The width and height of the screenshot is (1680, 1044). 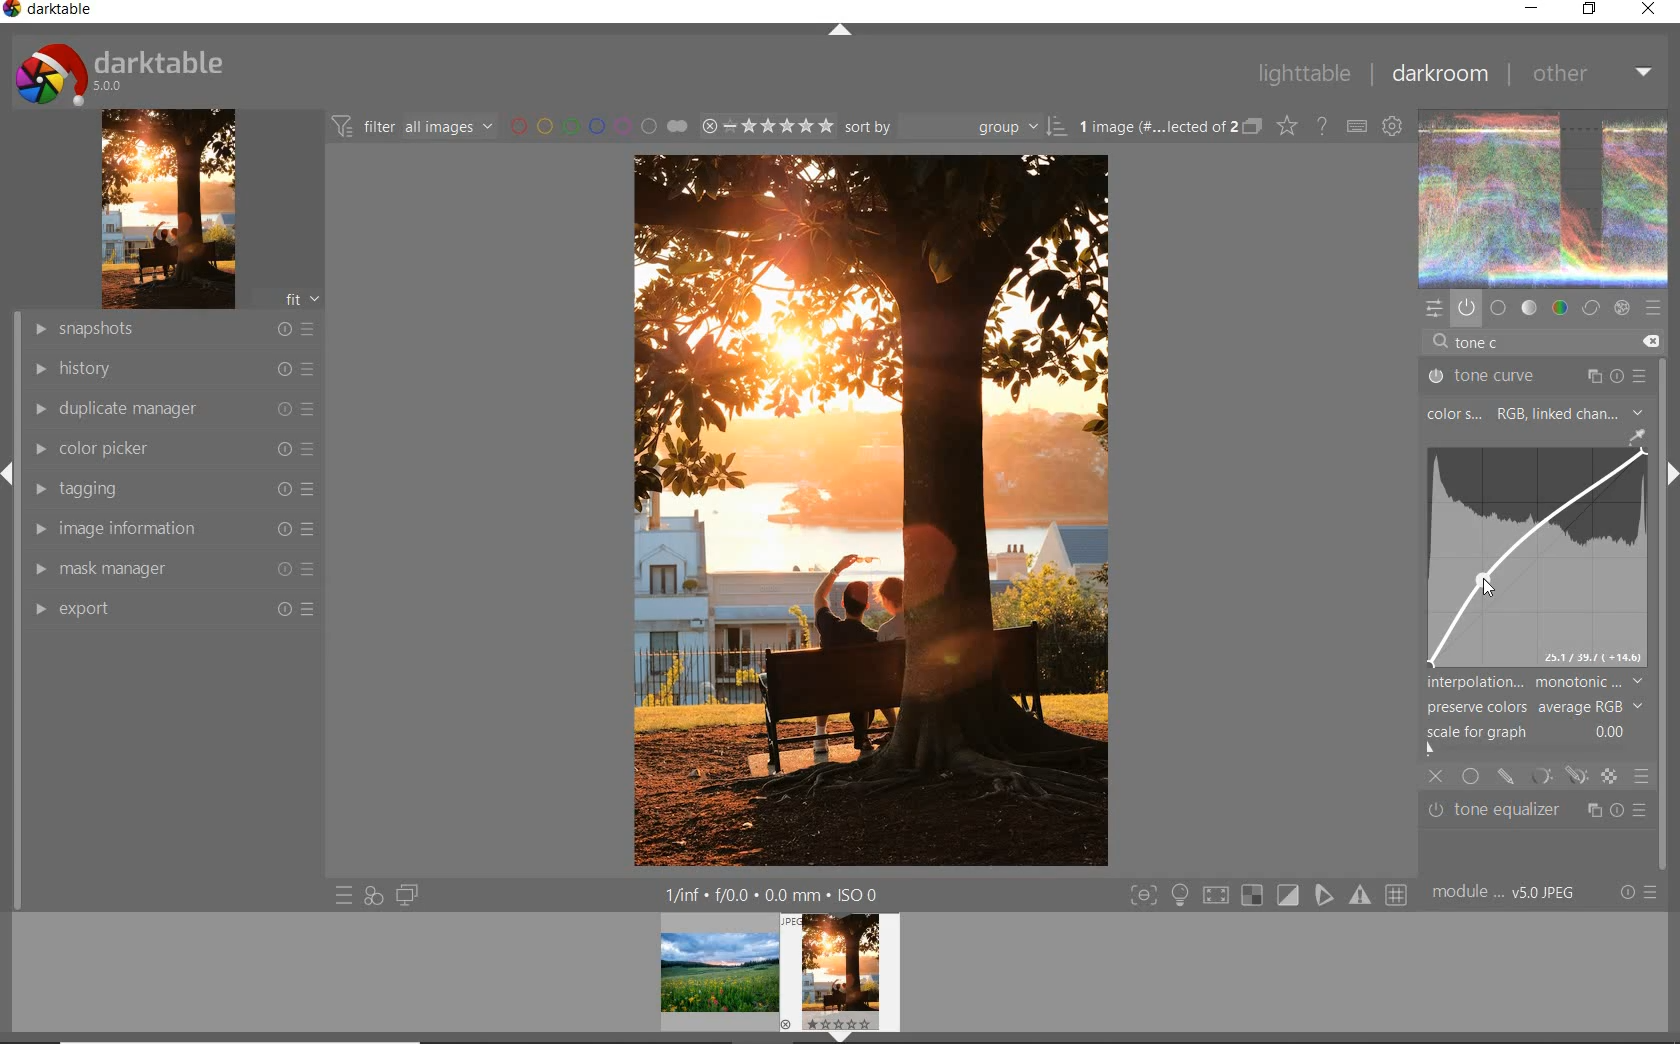 What do you see at coordinates (1561, 306) in the screenshot?
I see `color` at bounding box center [1561, 306].